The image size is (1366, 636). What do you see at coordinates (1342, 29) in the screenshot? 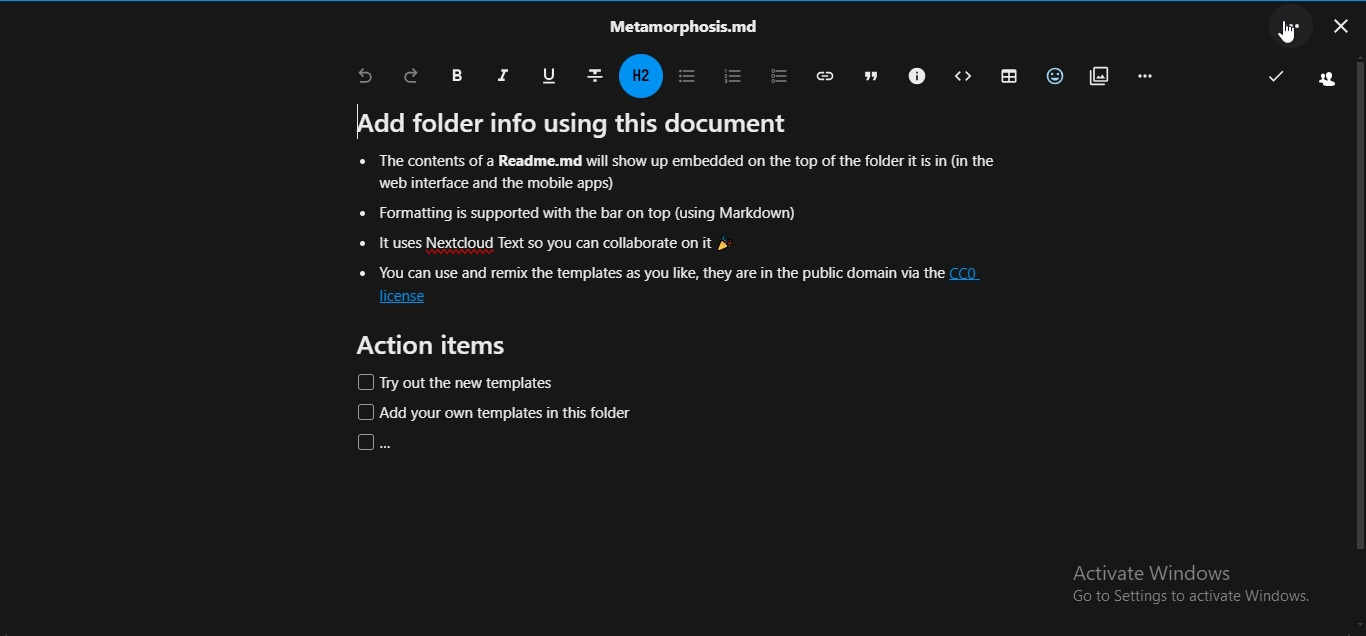
I see `close` at bounding box center [1342, 29].